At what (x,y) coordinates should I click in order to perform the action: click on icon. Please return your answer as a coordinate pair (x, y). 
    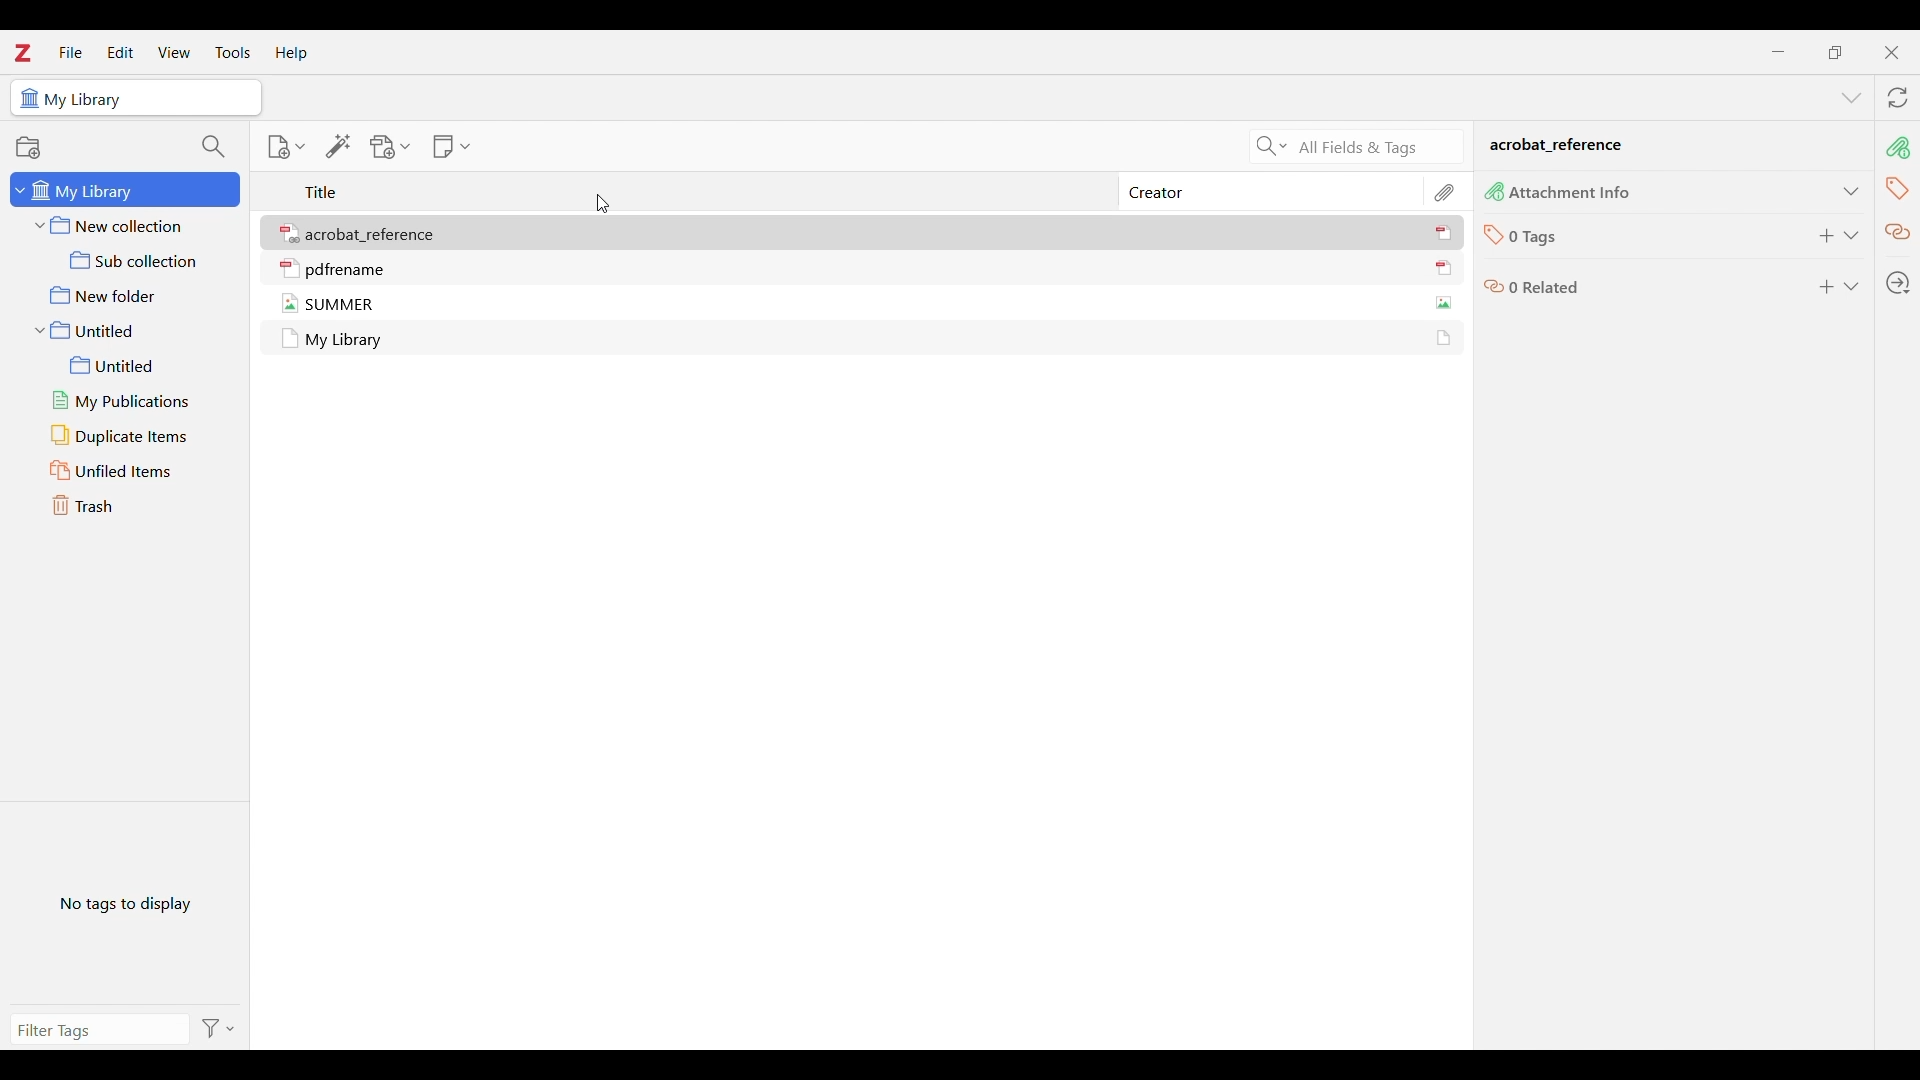
    Looking at the image, I should click on (1494, 191).